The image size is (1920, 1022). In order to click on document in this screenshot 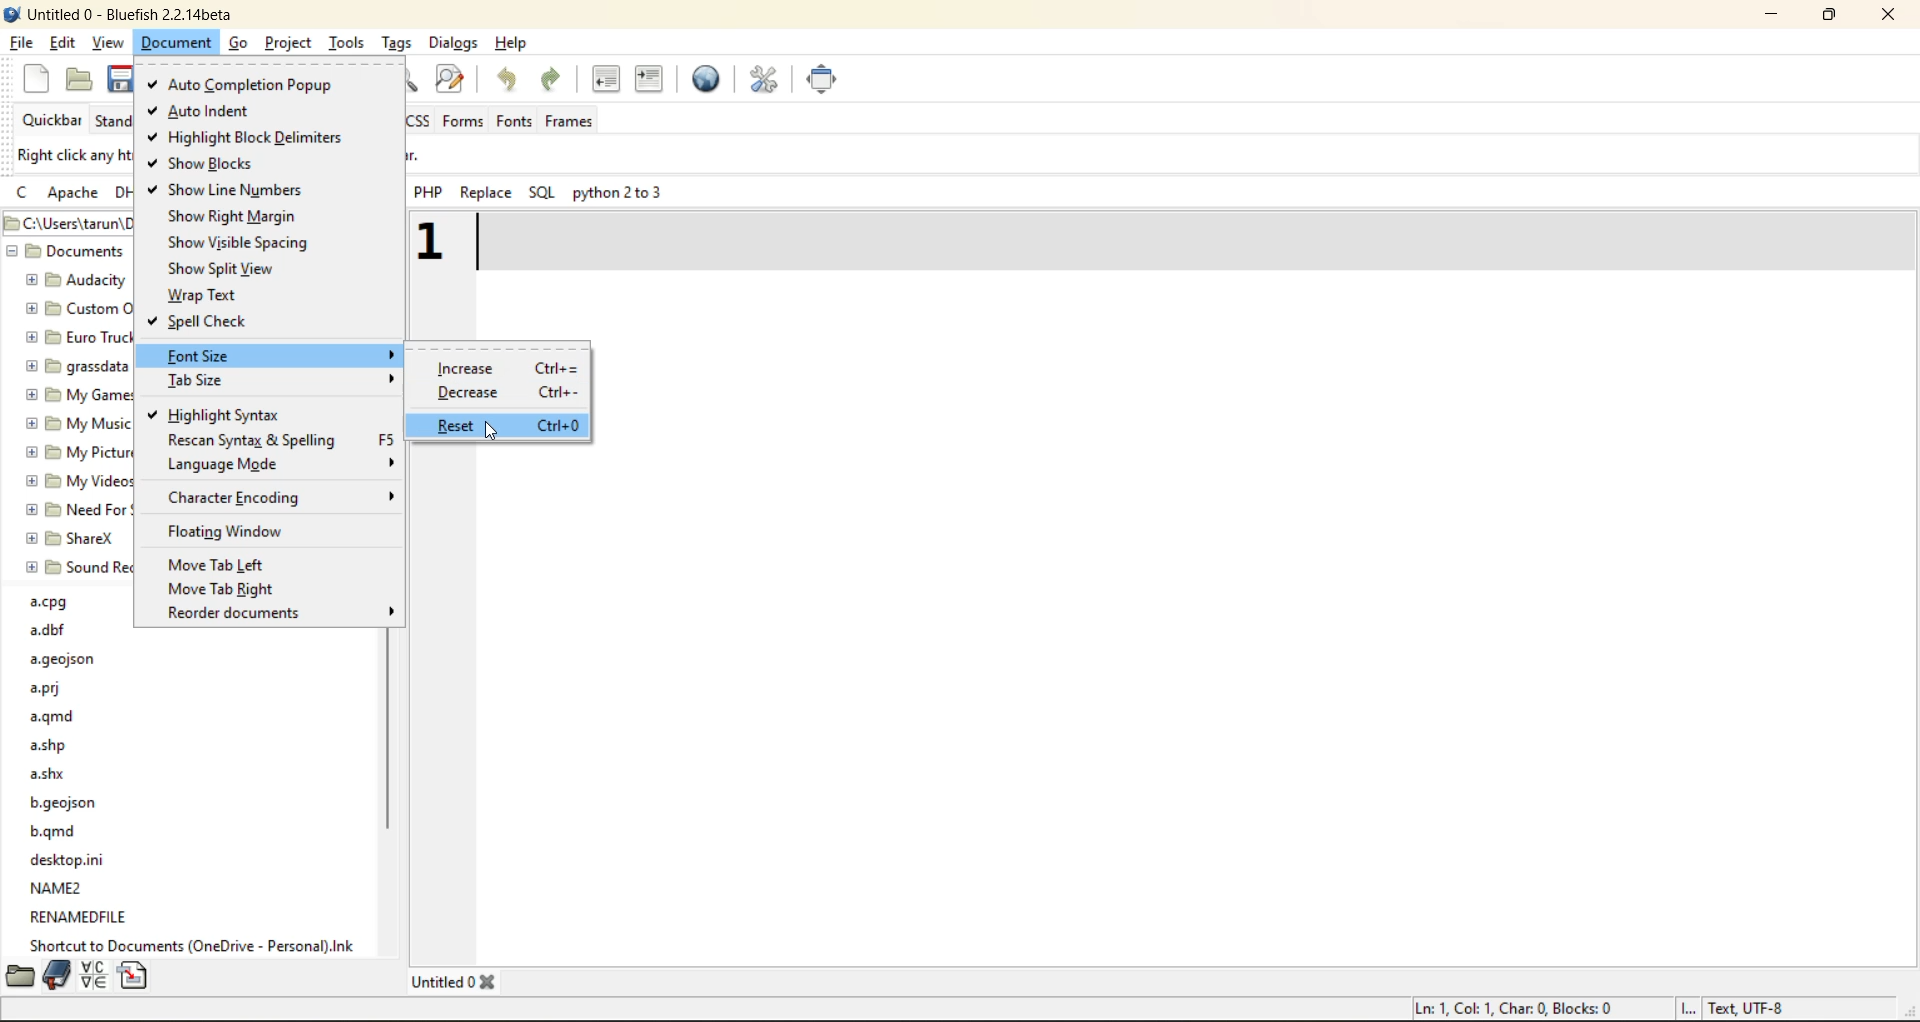, I will do `click(177, 44)`.